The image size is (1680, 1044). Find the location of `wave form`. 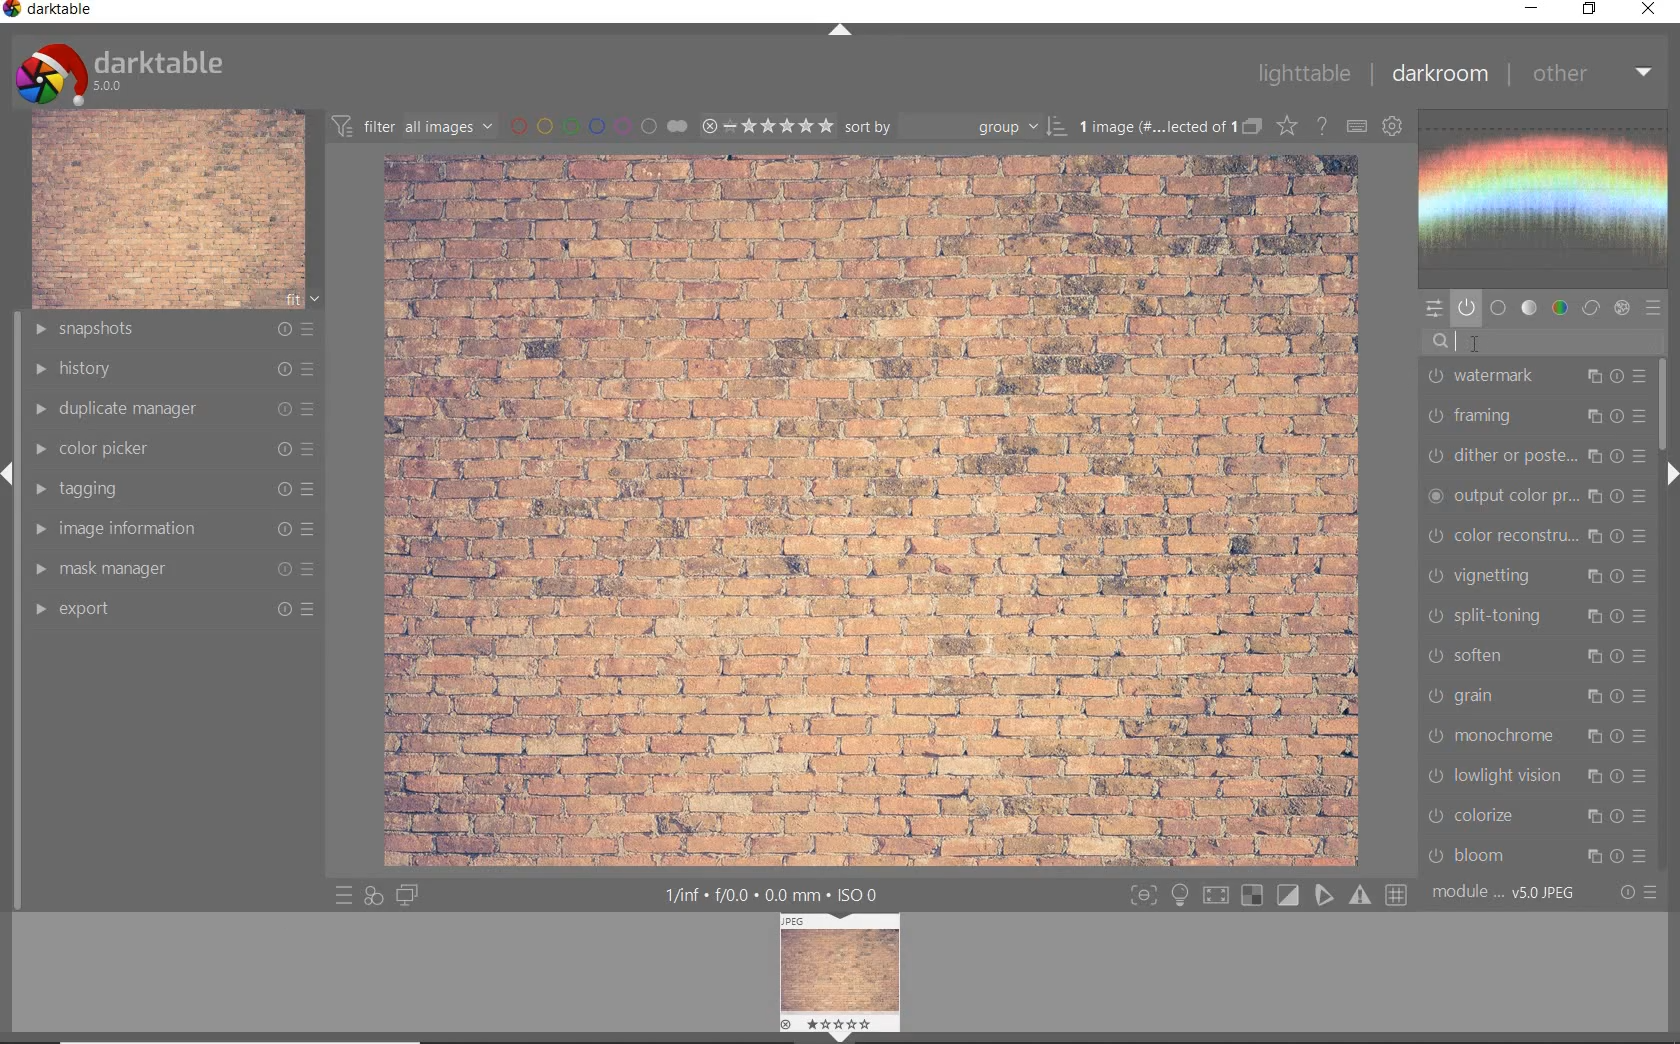

wave form is located at coordinates (1549, 199).